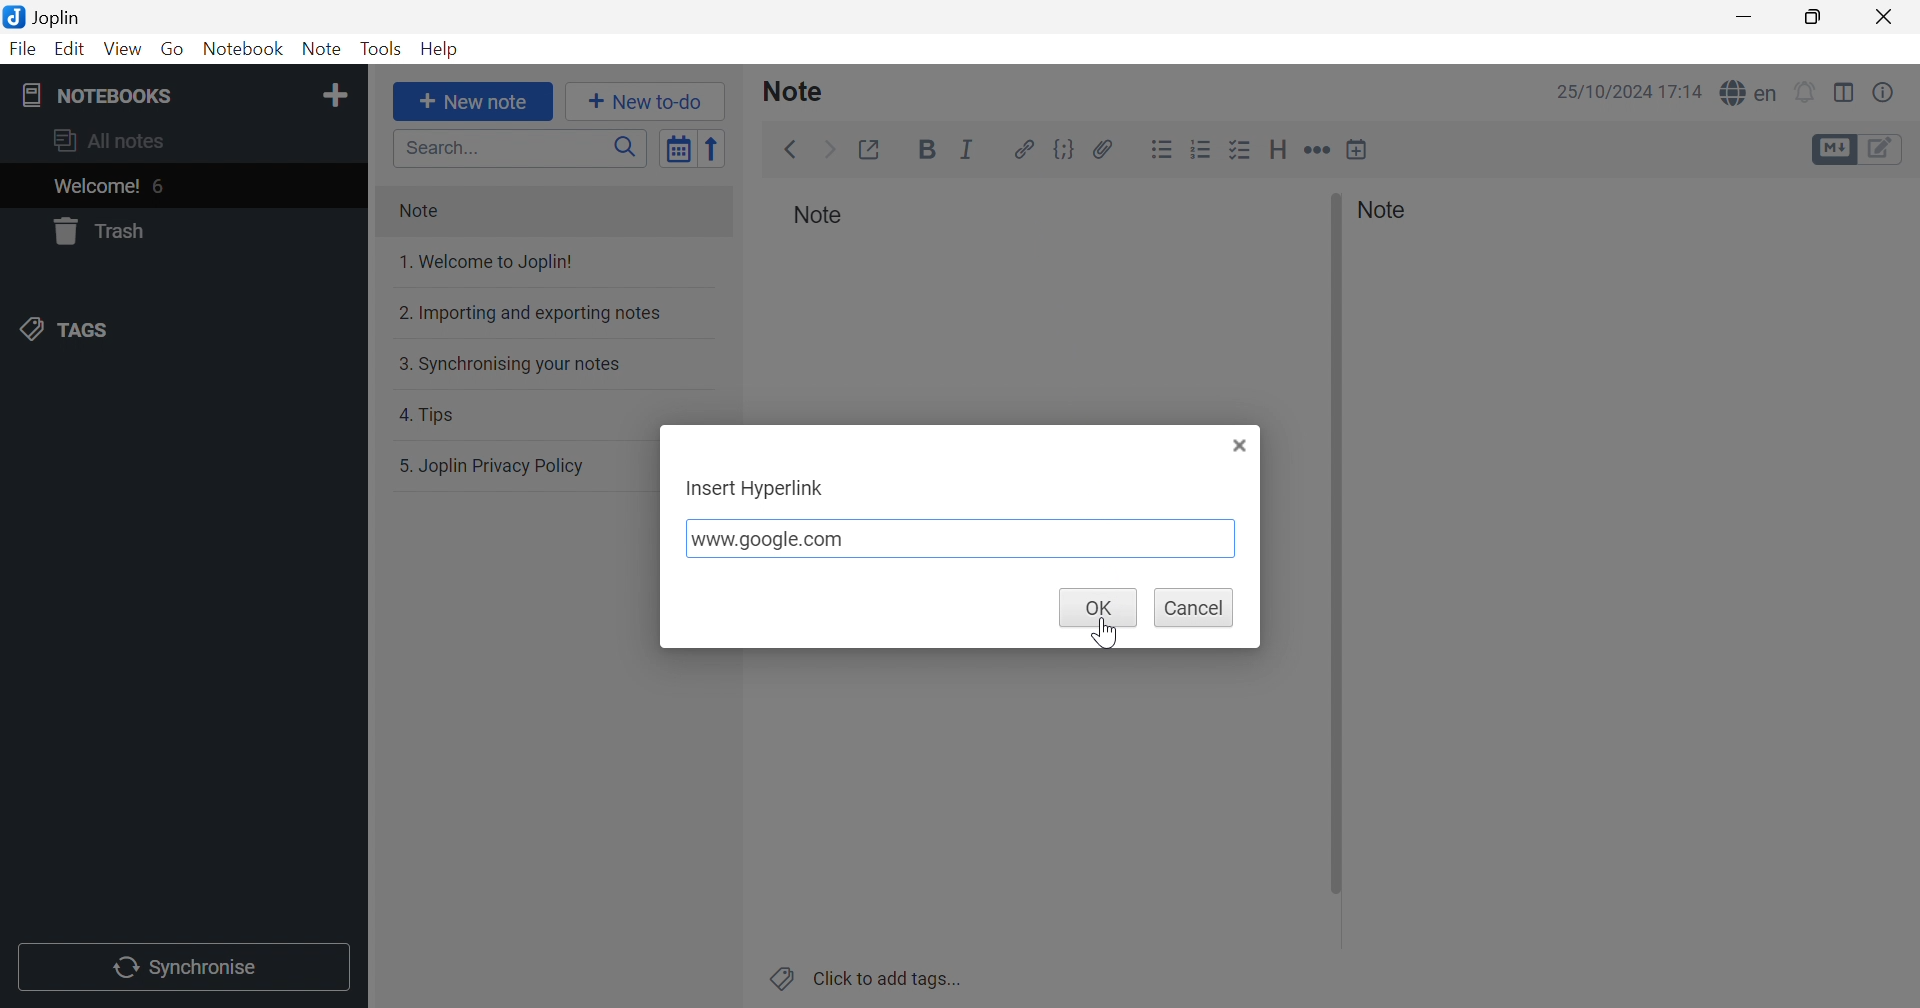  I want to click on All notes, so click(183, 143).